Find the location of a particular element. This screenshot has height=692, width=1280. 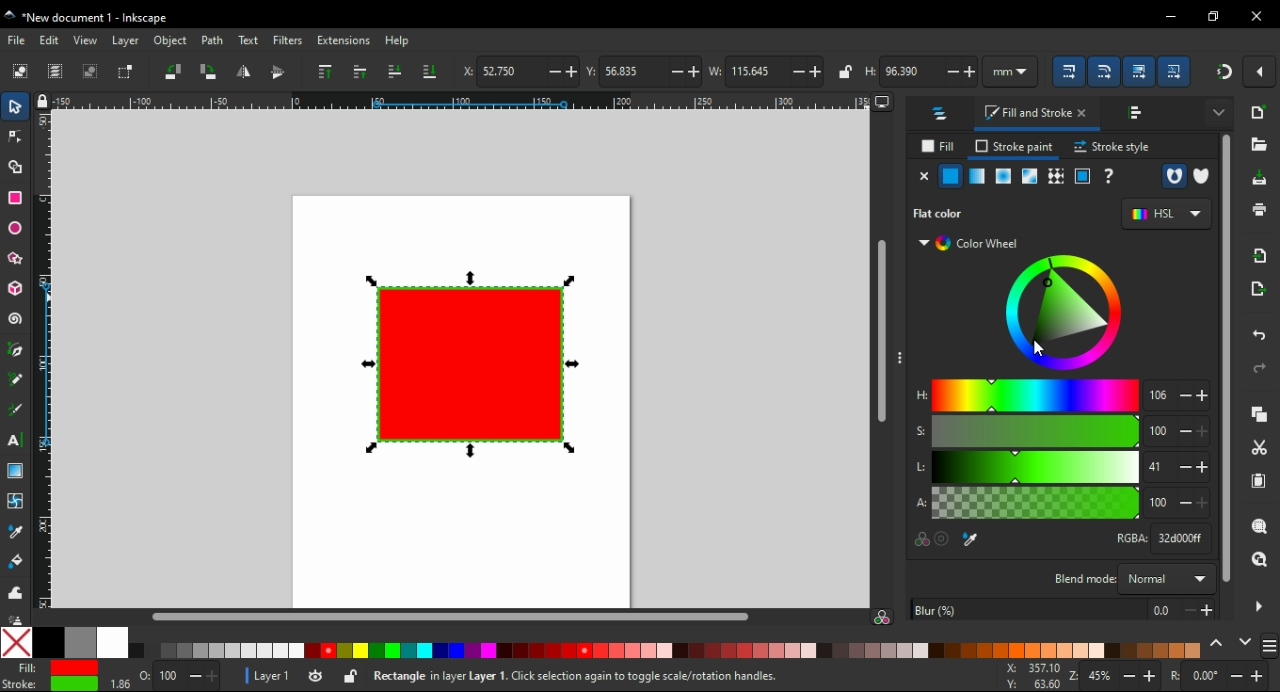

restore is located at coordinates (1215, 16).